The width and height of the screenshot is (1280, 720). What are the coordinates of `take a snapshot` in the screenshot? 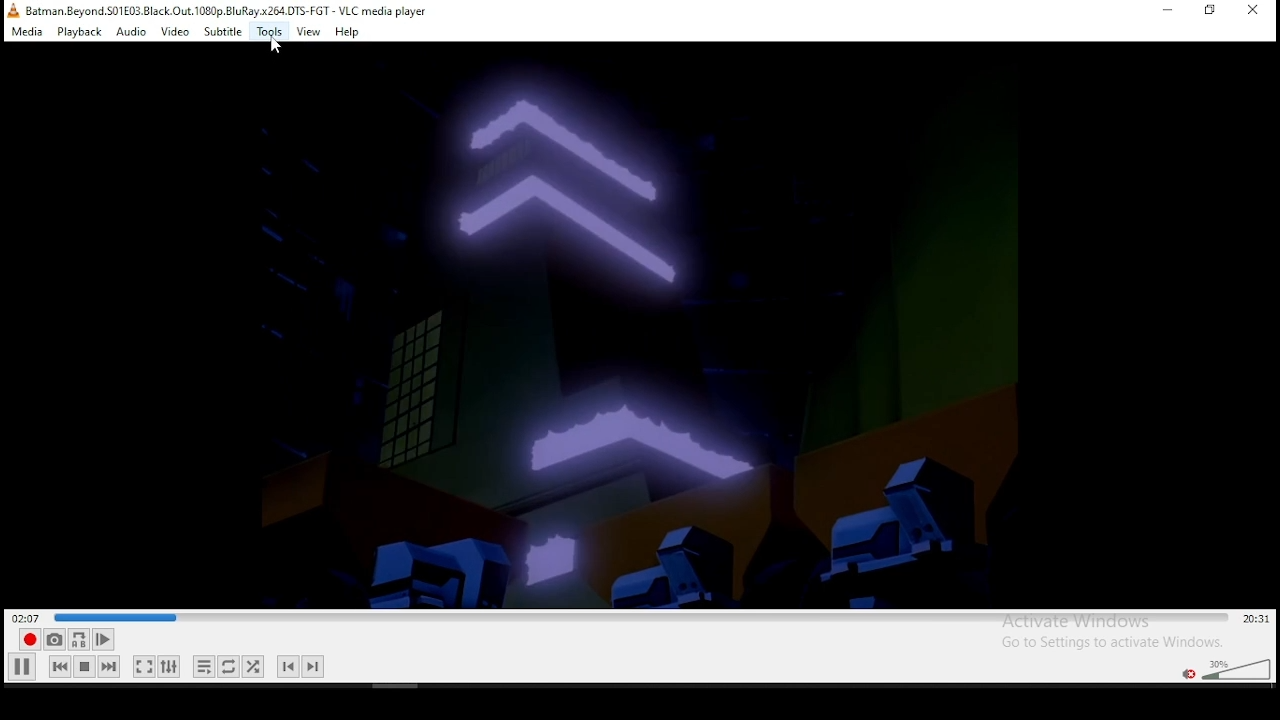 It's located at (54, 639).